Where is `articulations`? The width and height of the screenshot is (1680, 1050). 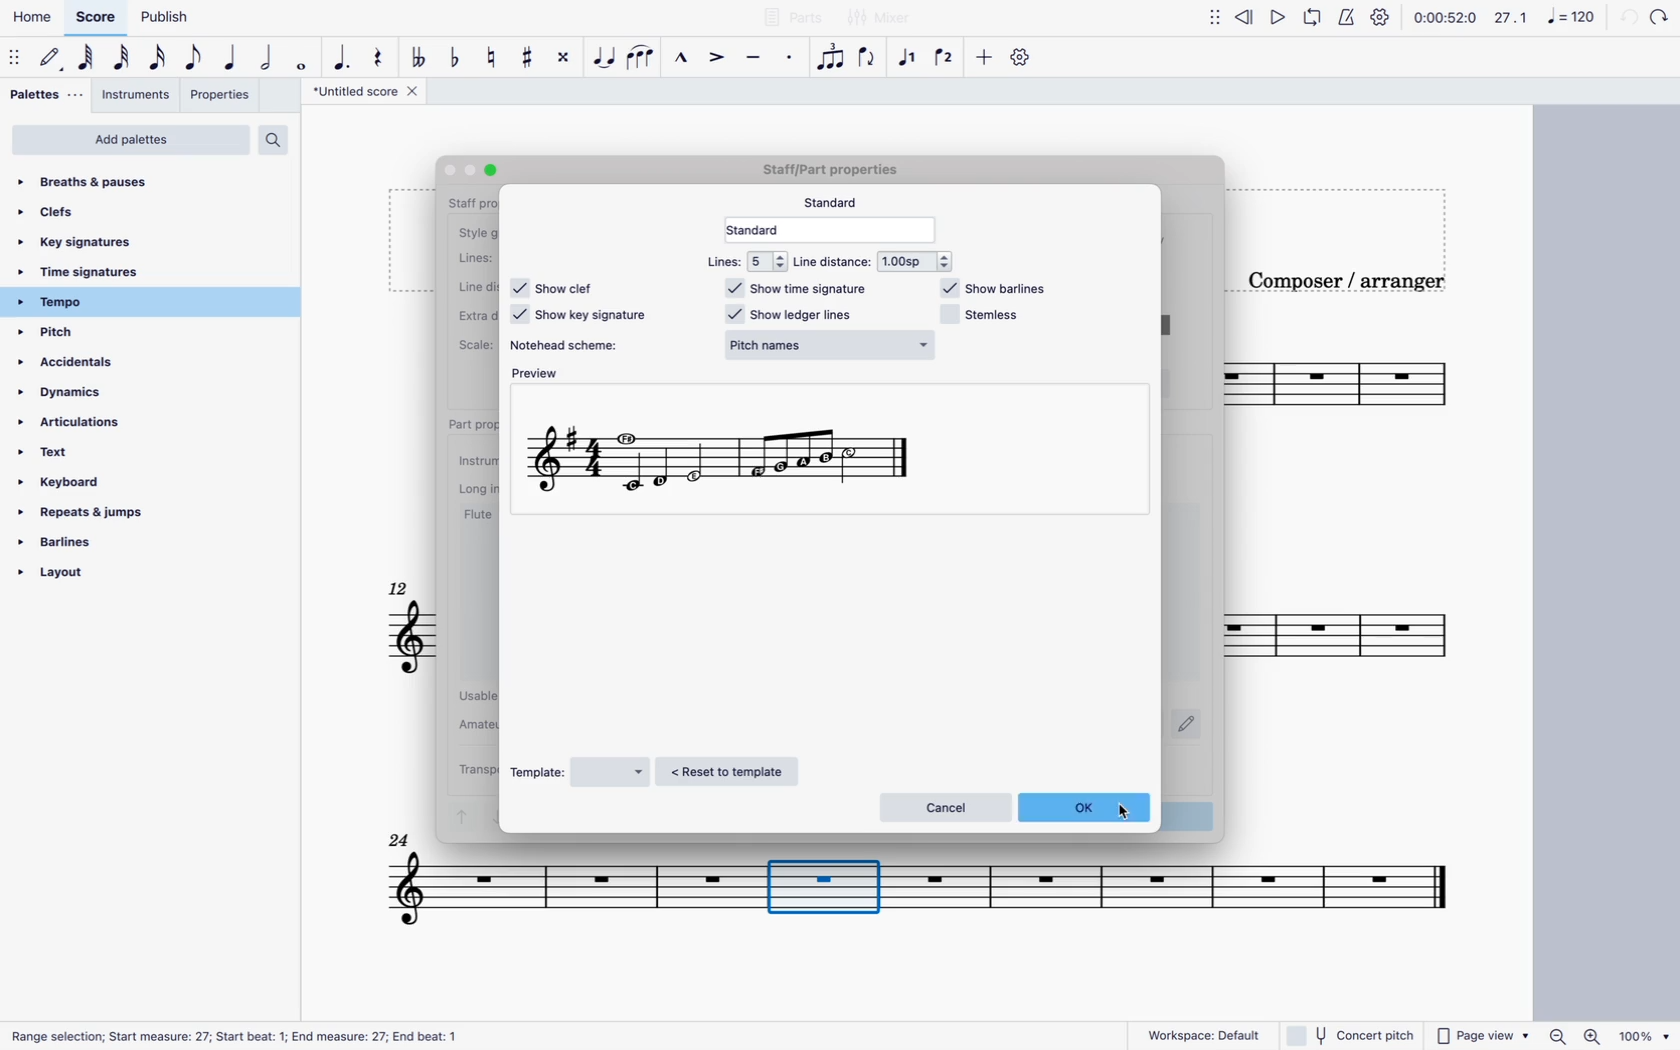
articulations is located at coordinates (95, 423).